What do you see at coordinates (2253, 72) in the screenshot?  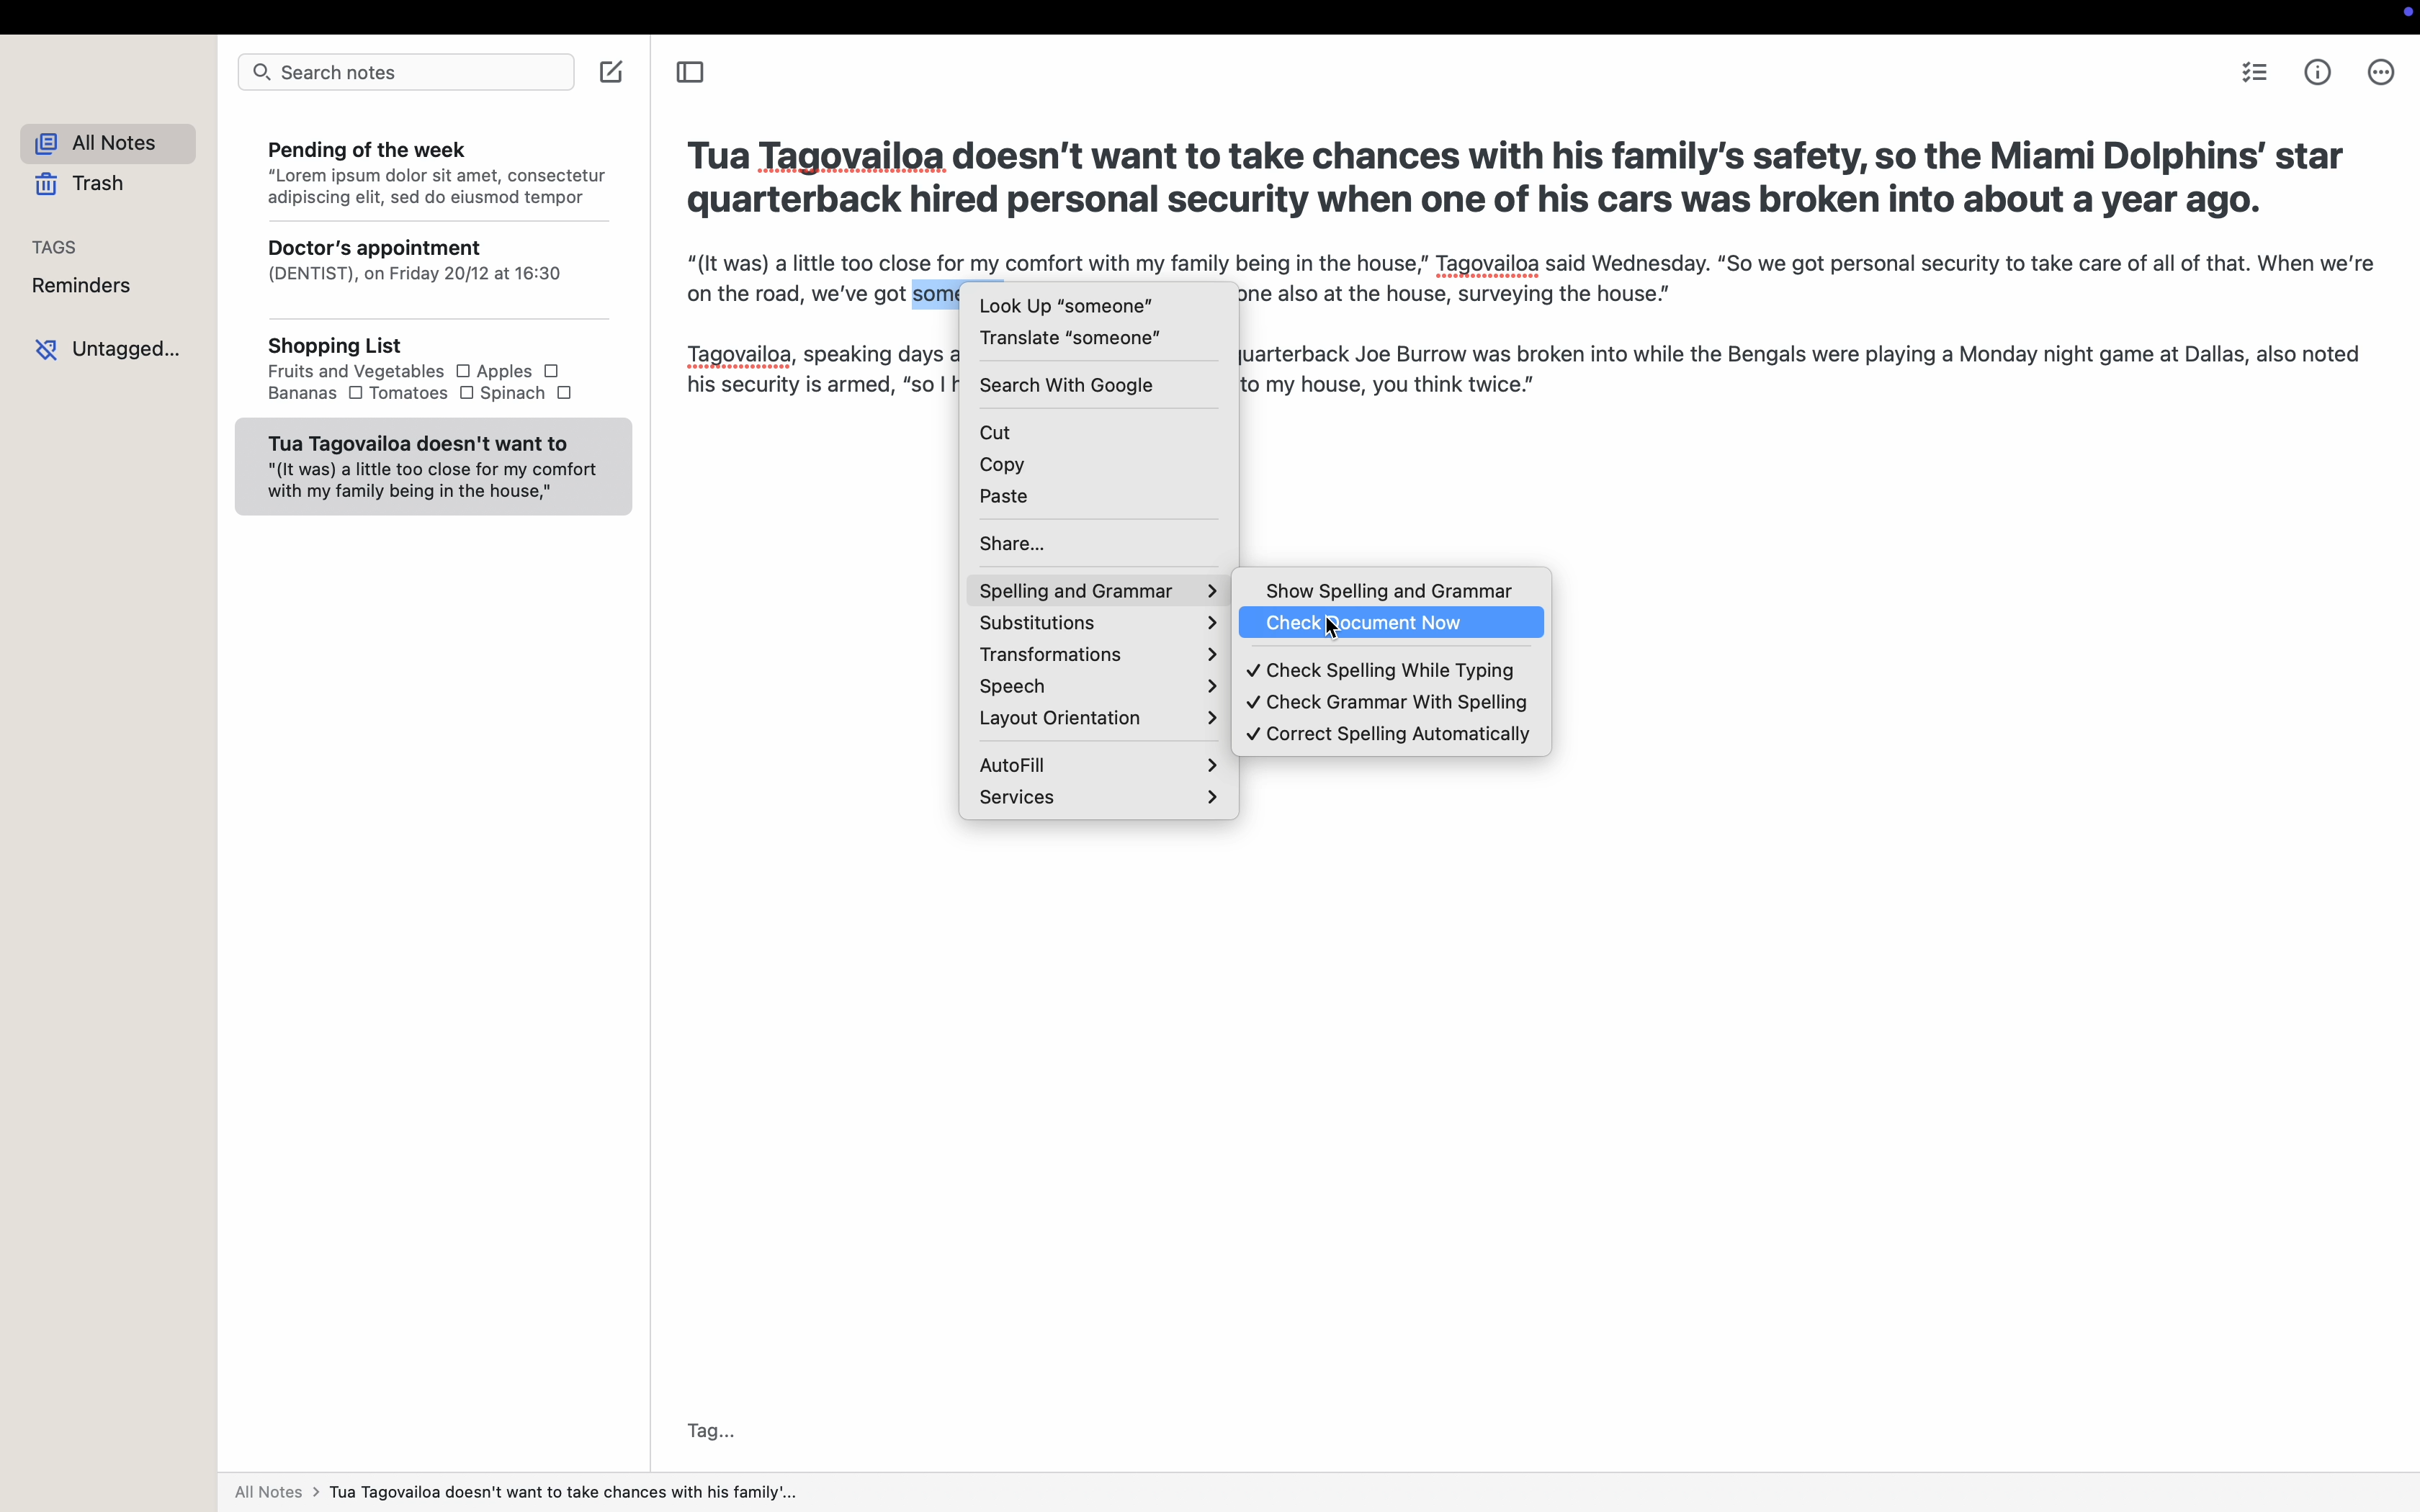 I see `check list` at bounding box center [2253, 72].